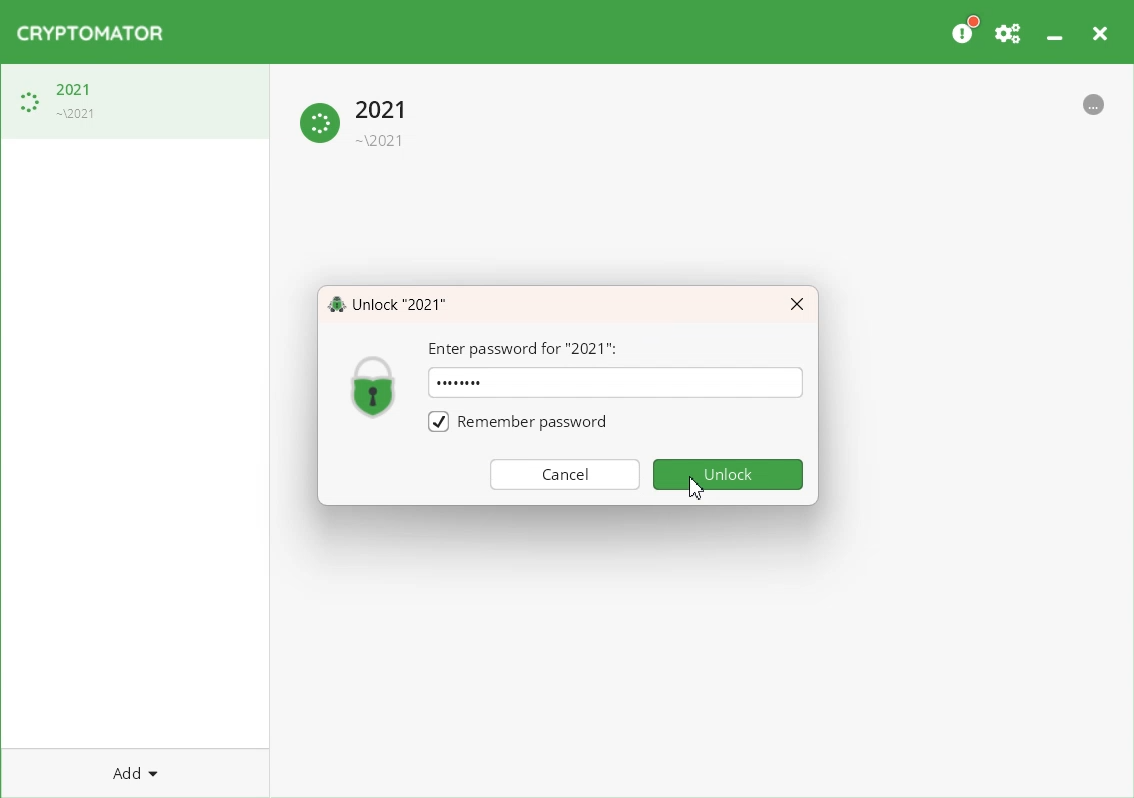  I want to click on Loading Vault, so click(135, 101).